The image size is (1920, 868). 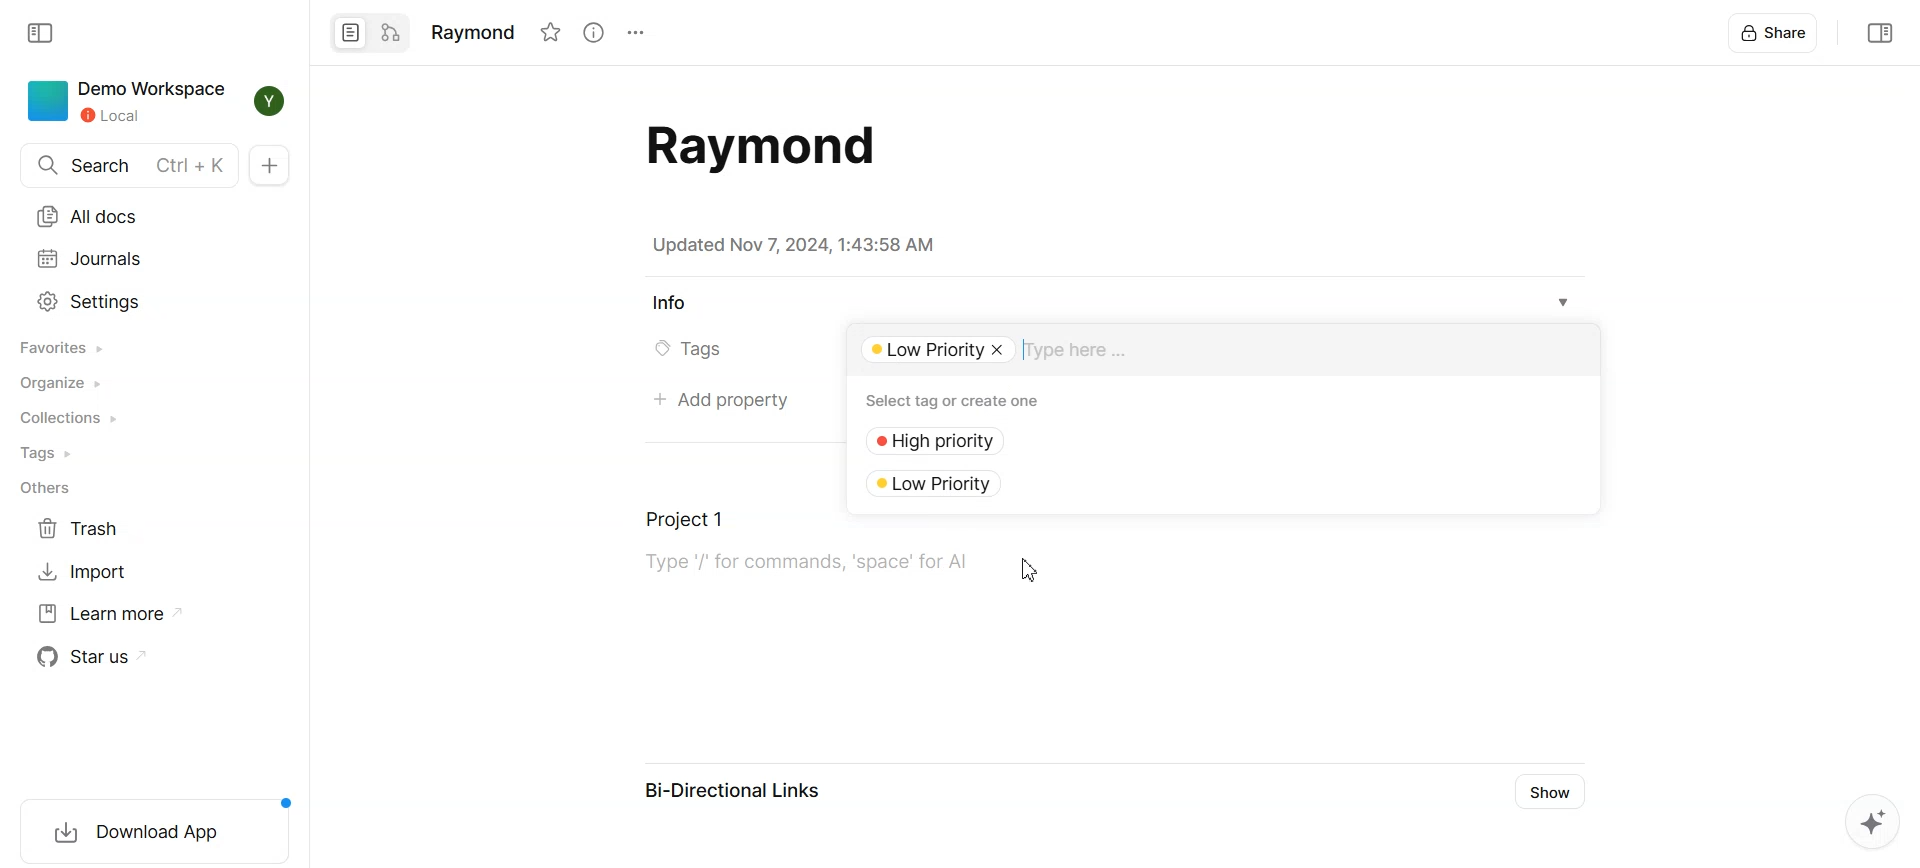 What do you see at coordinates (550, 32) in the screenshot?
I see `Favorite` at bounding box center [550, 32].